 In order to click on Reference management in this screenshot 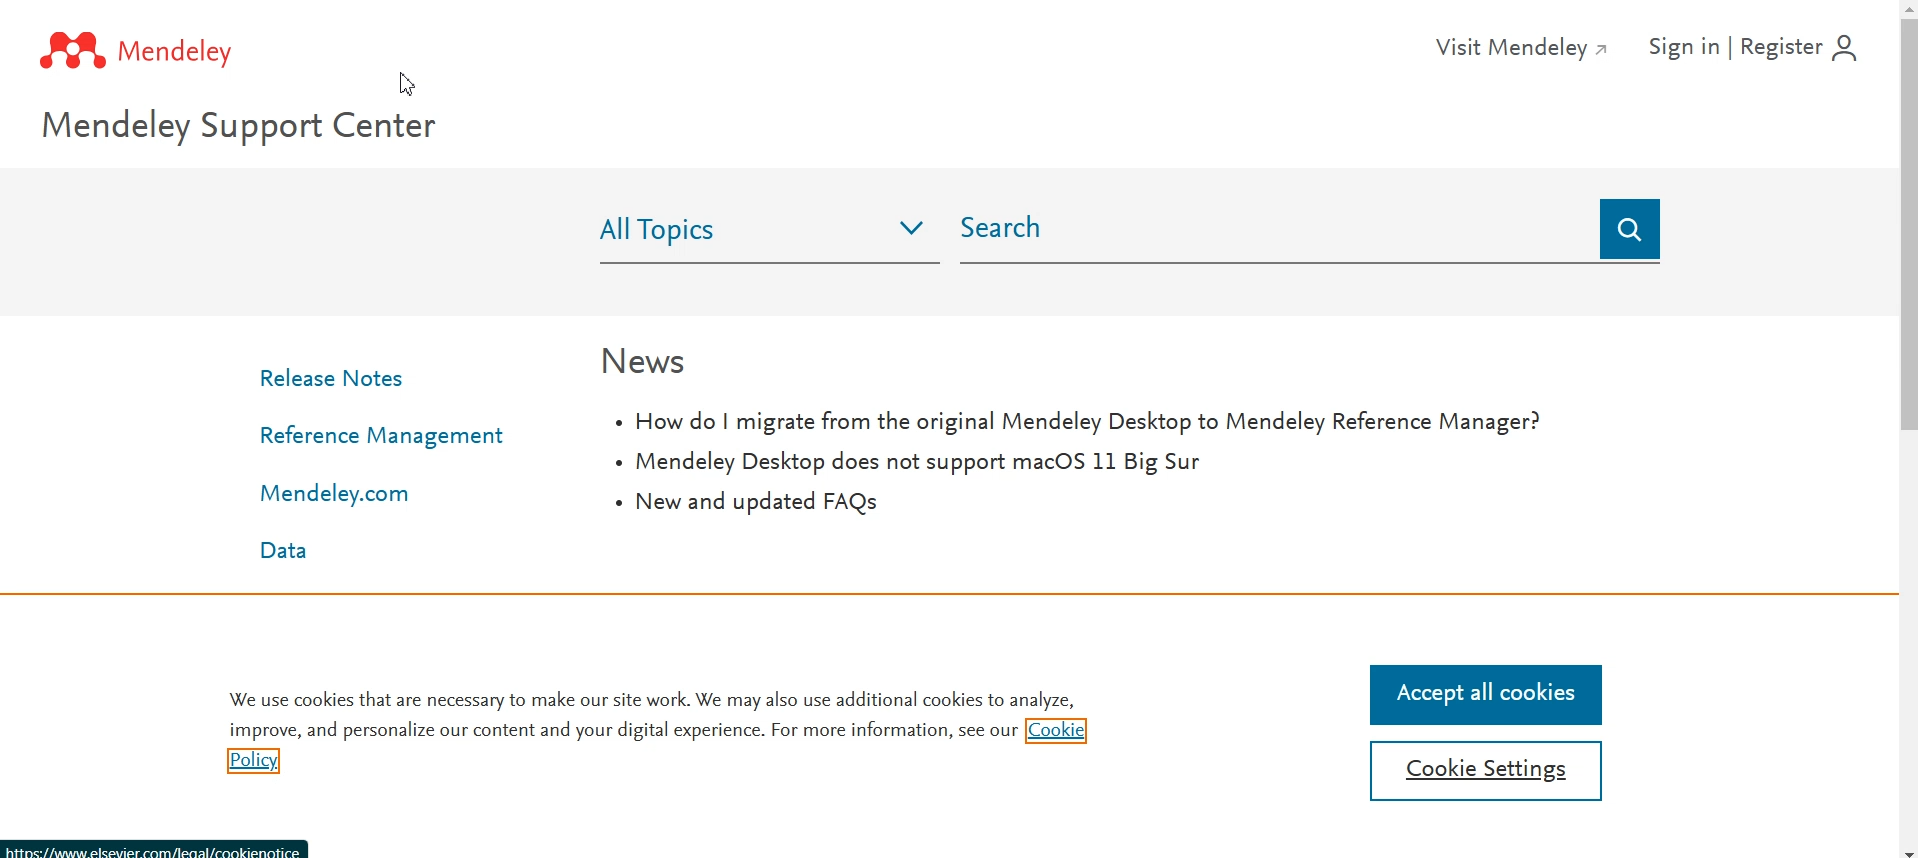, I will do `click(380, 434)`.